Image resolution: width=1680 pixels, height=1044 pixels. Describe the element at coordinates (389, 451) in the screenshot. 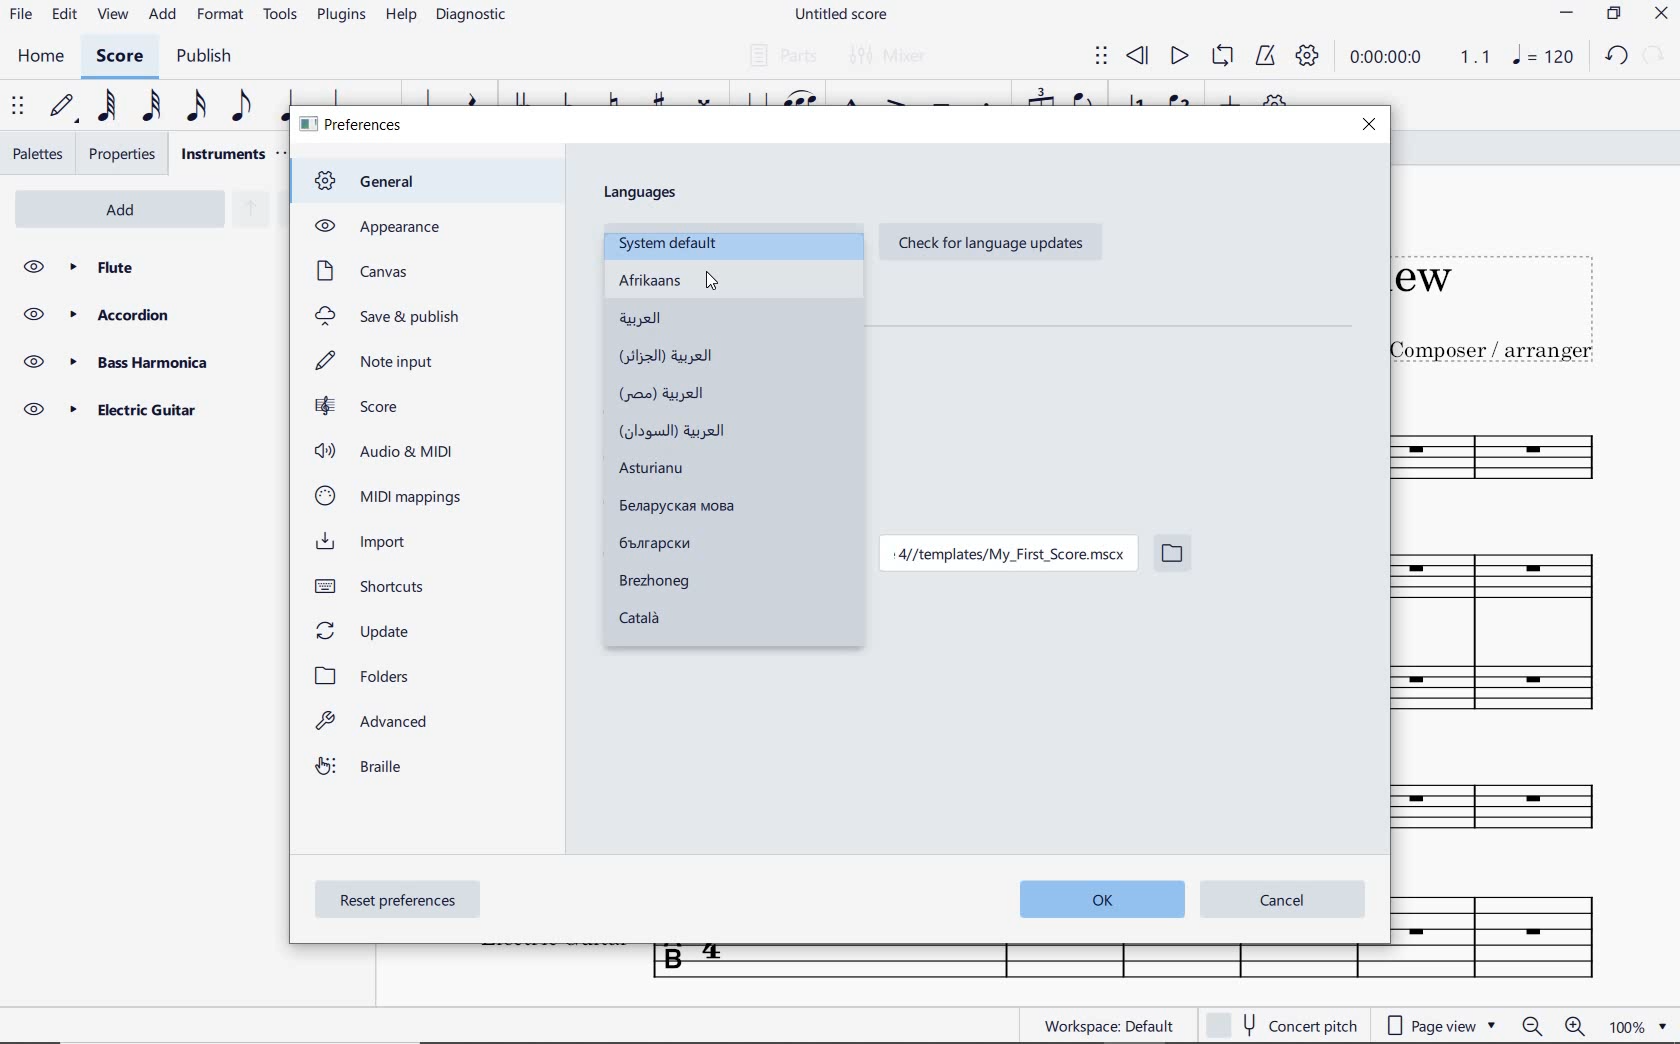

I see `audio & MIDI` at that location.